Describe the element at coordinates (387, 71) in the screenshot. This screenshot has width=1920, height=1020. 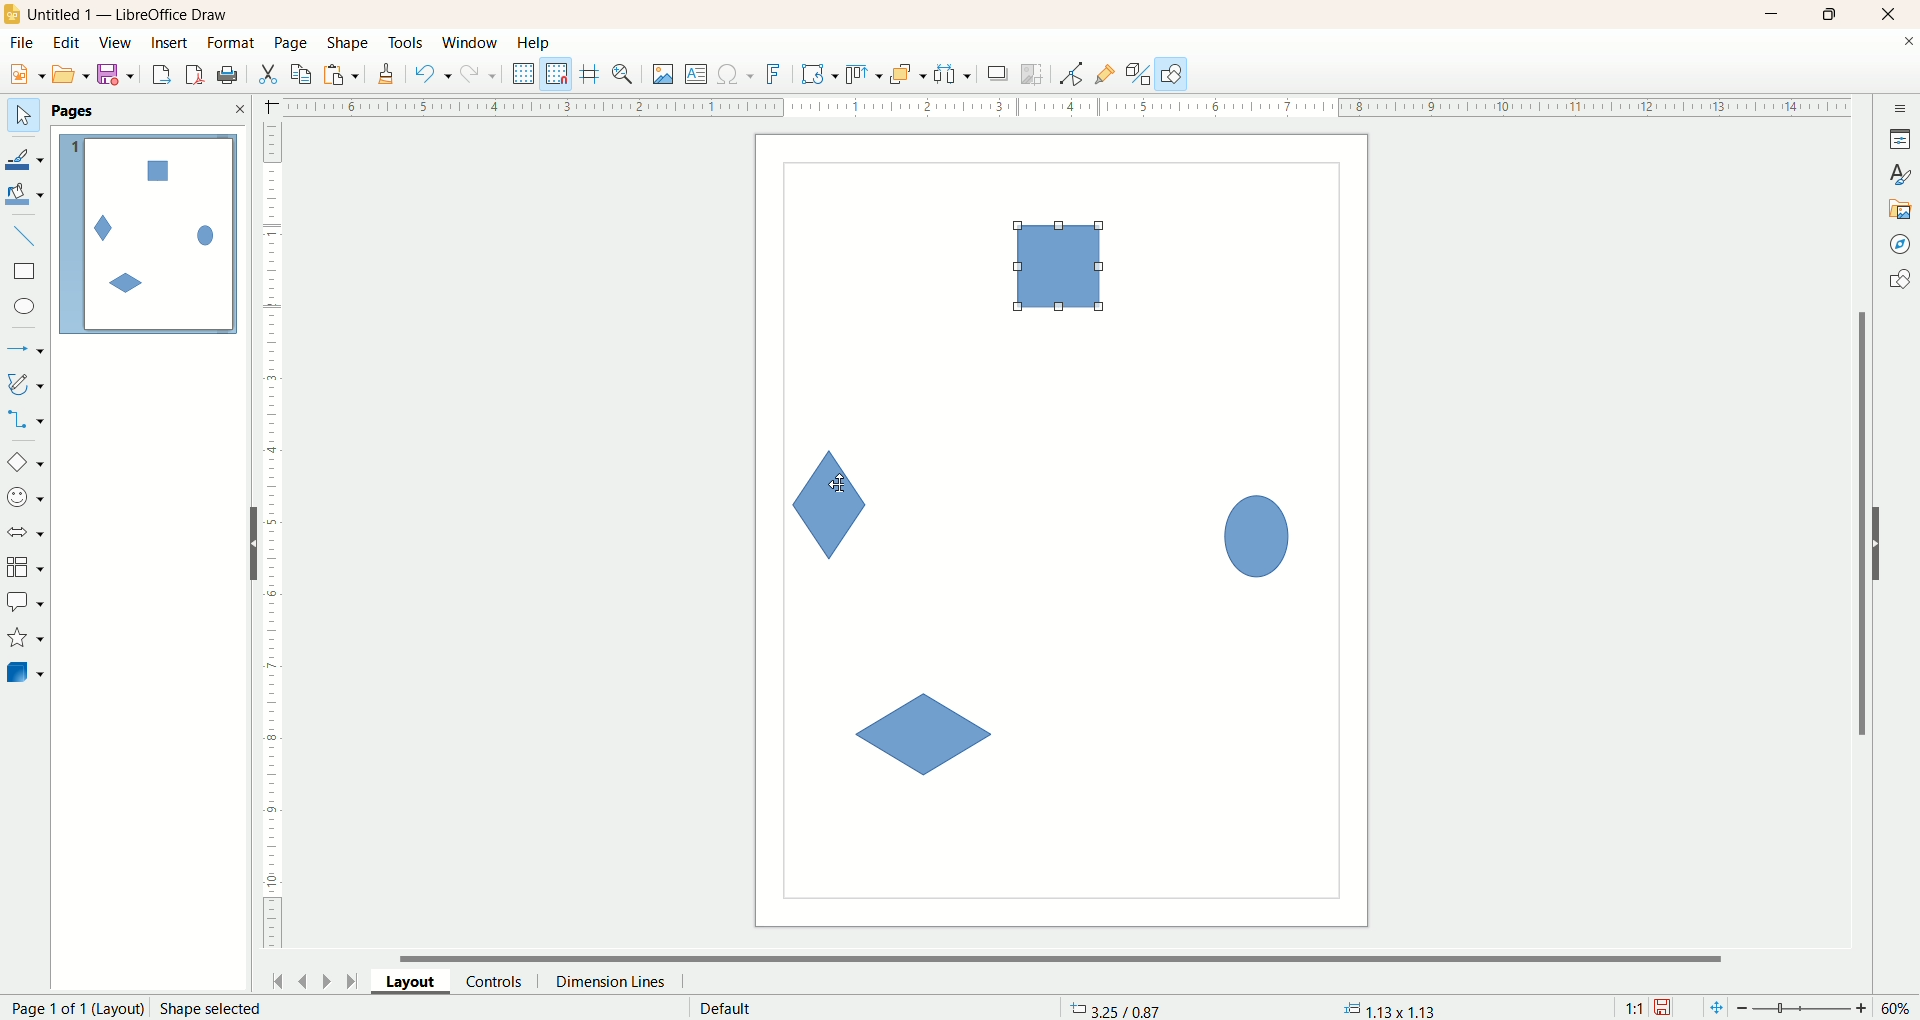
I see `clone formatting` at that location.